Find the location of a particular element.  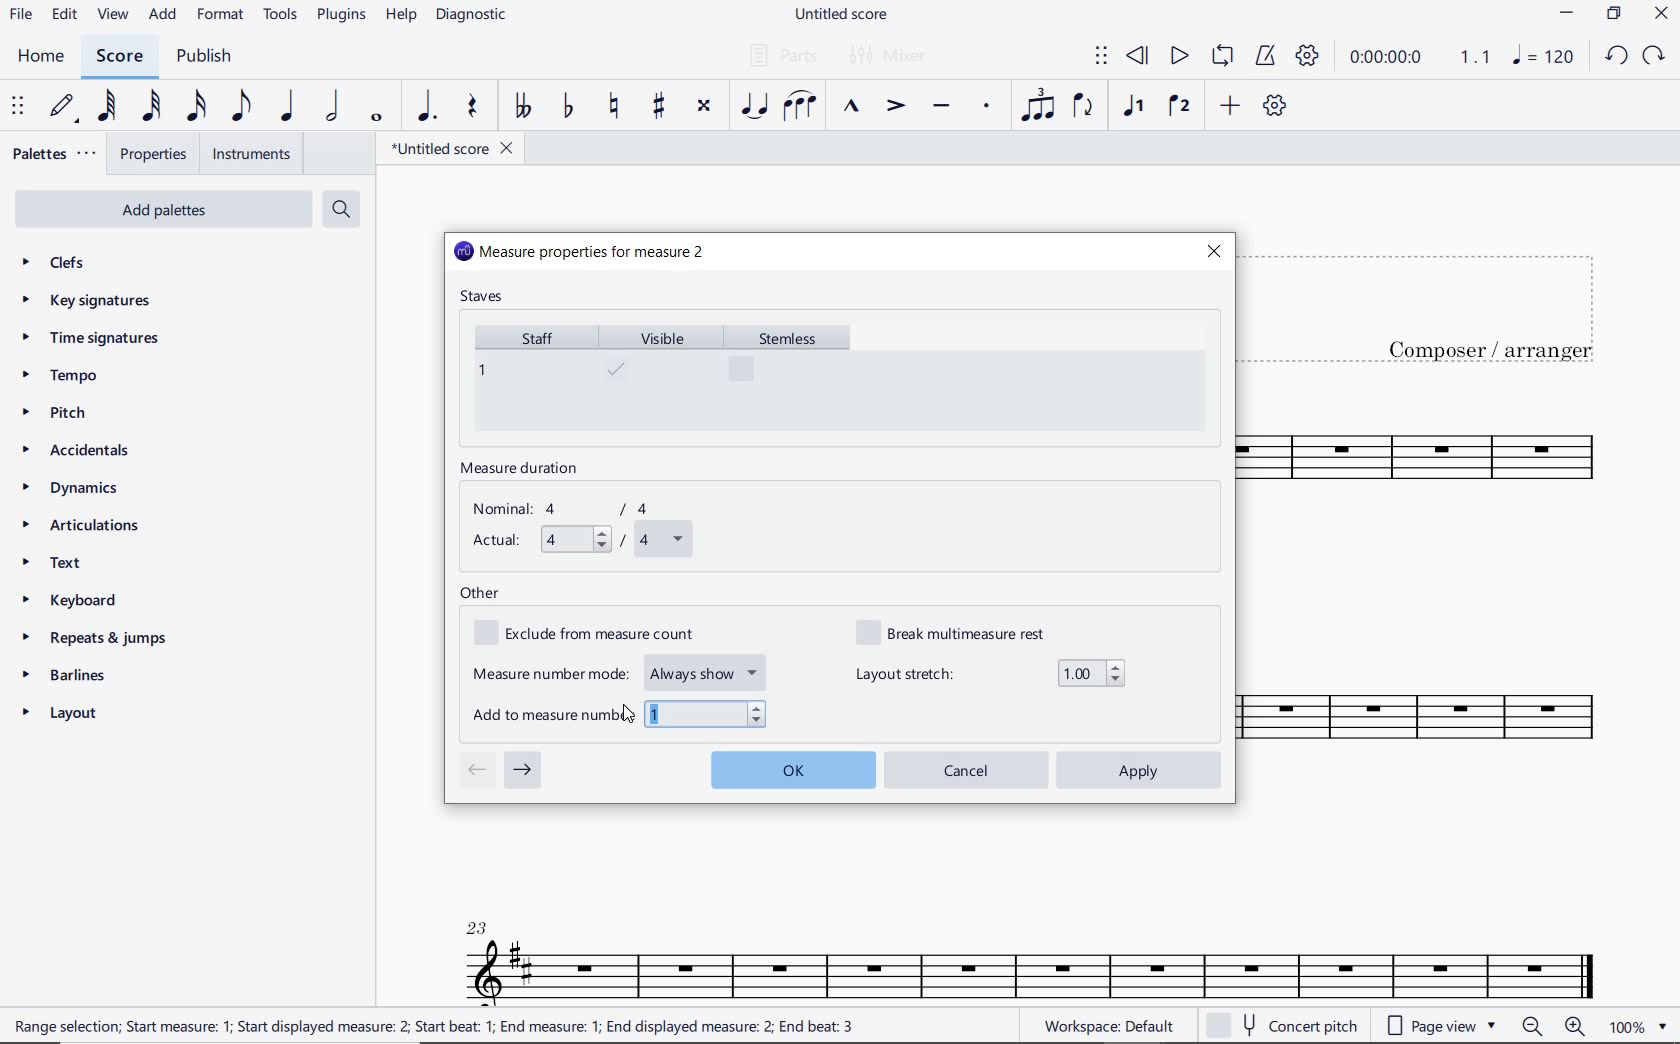

TOOLS is located at coordinates (282, 18).